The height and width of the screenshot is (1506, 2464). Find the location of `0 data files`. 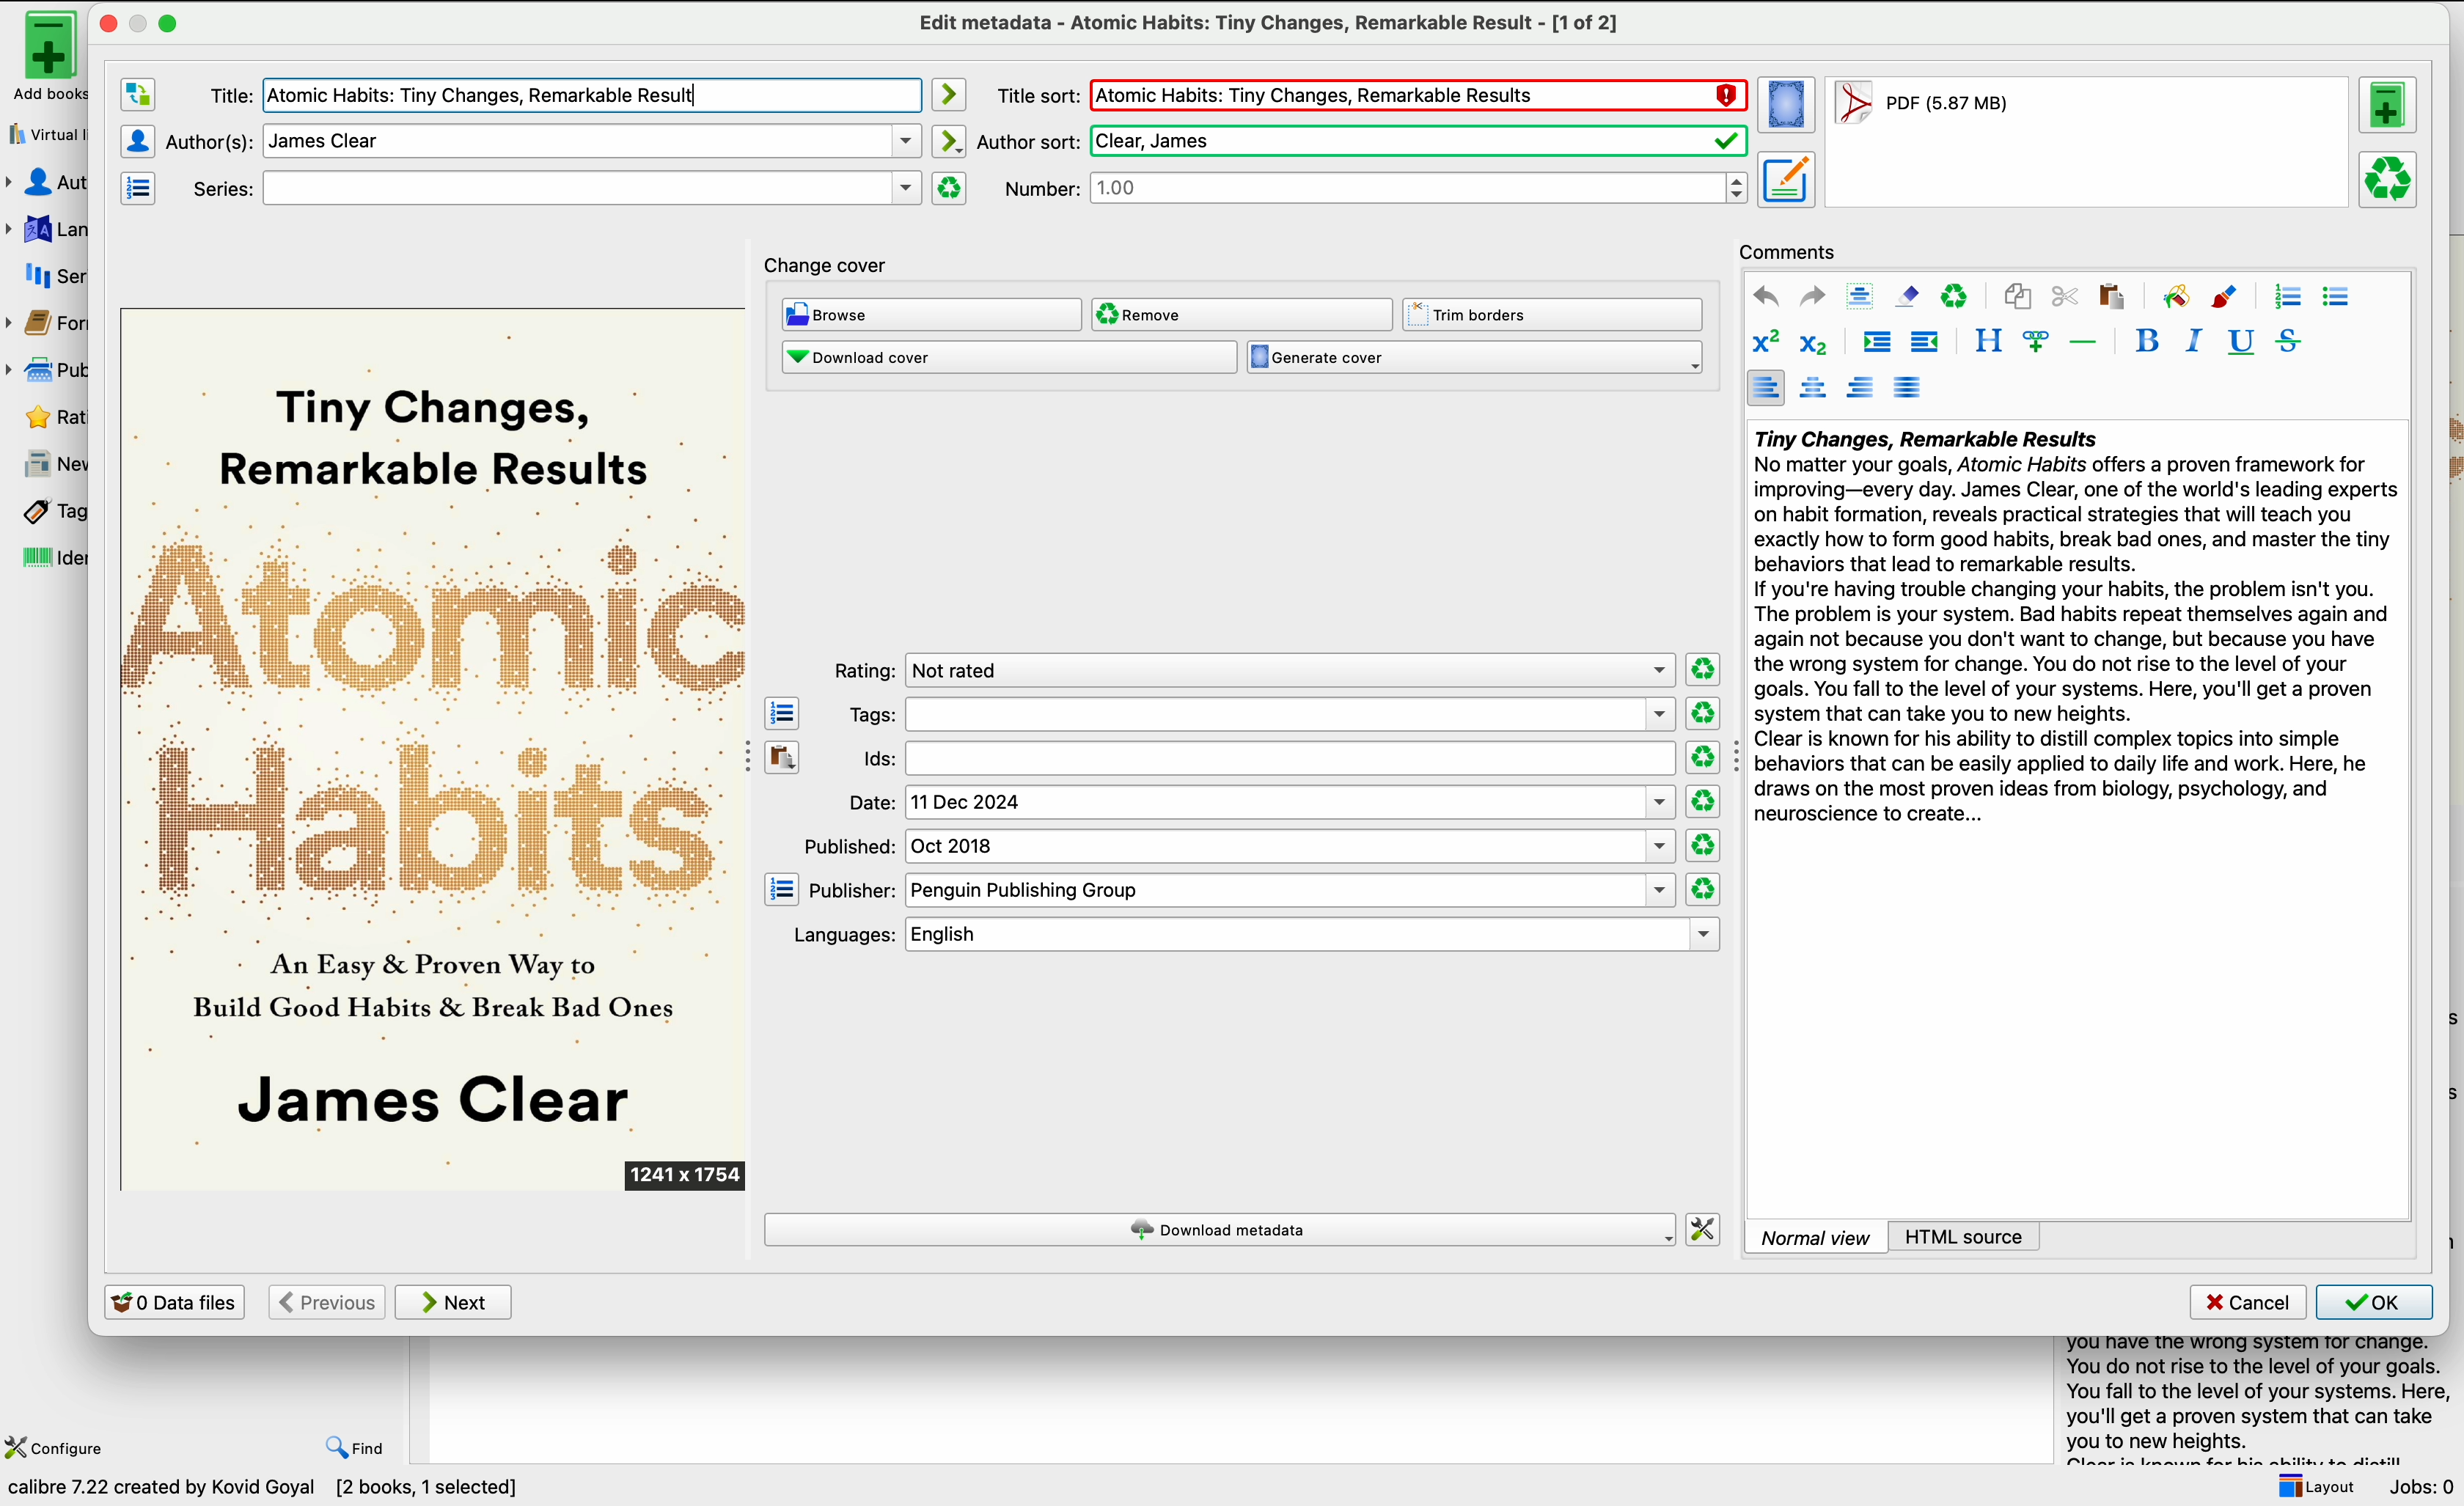

0 data files is located at coordinates (174, 1301).